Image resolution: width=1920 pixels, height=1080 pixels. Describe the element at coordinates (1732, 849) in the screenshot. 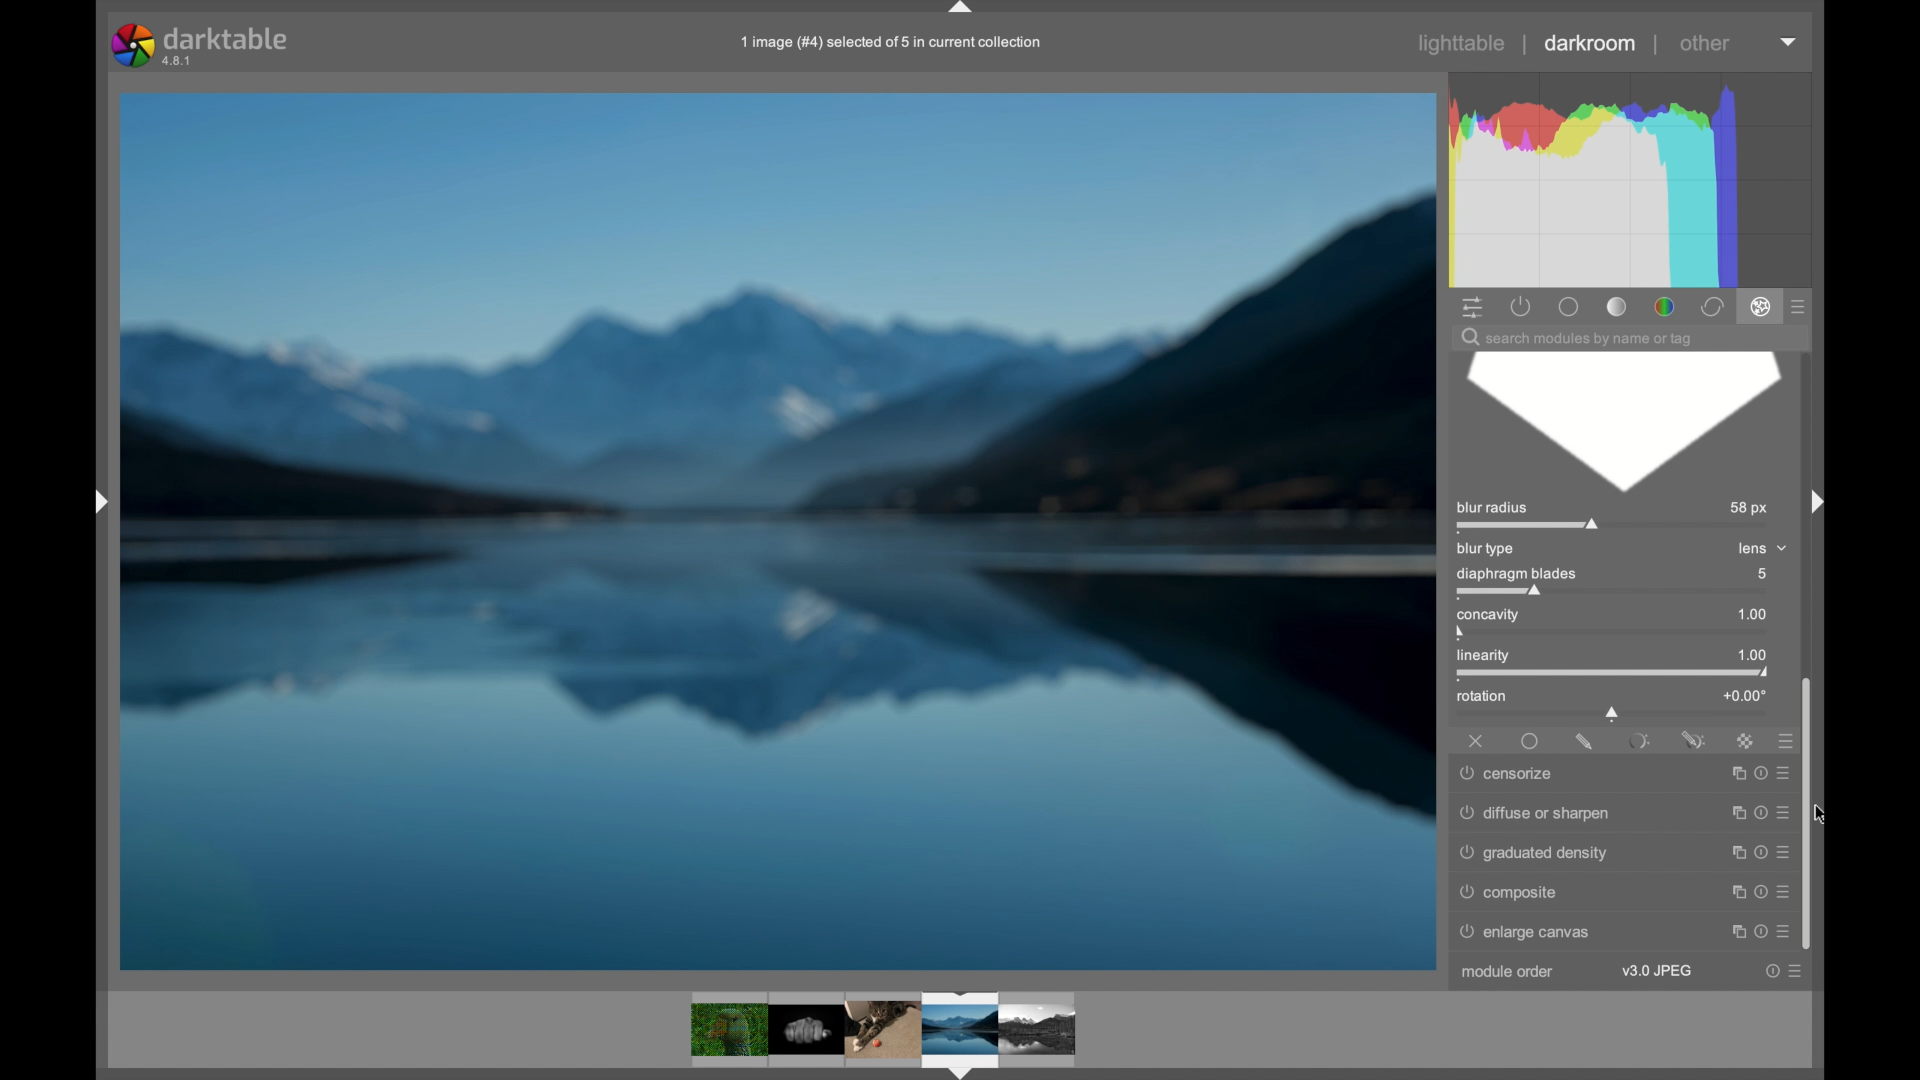

I see `maximize` at that location.